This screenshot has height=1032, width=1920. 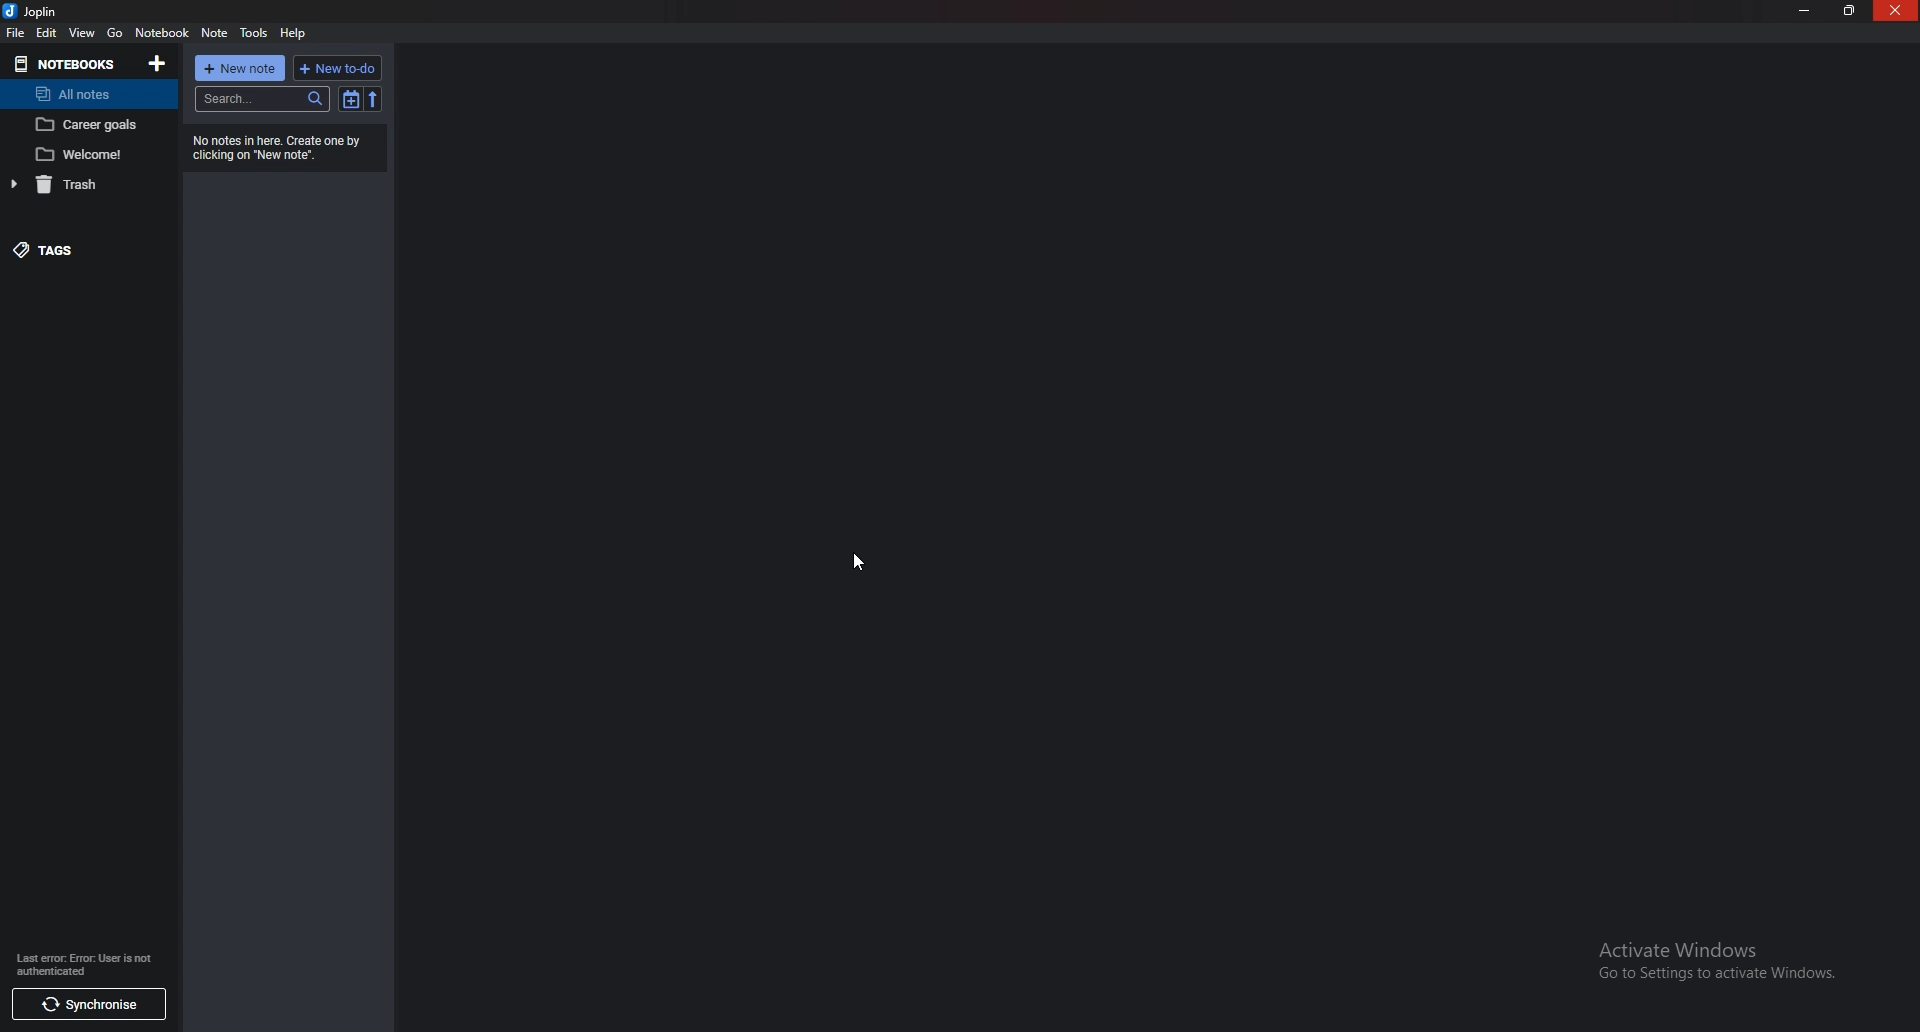 What do you see at coordinates (17, 33) in the screenshot?
I see `file` at bounding box center [17, 33].